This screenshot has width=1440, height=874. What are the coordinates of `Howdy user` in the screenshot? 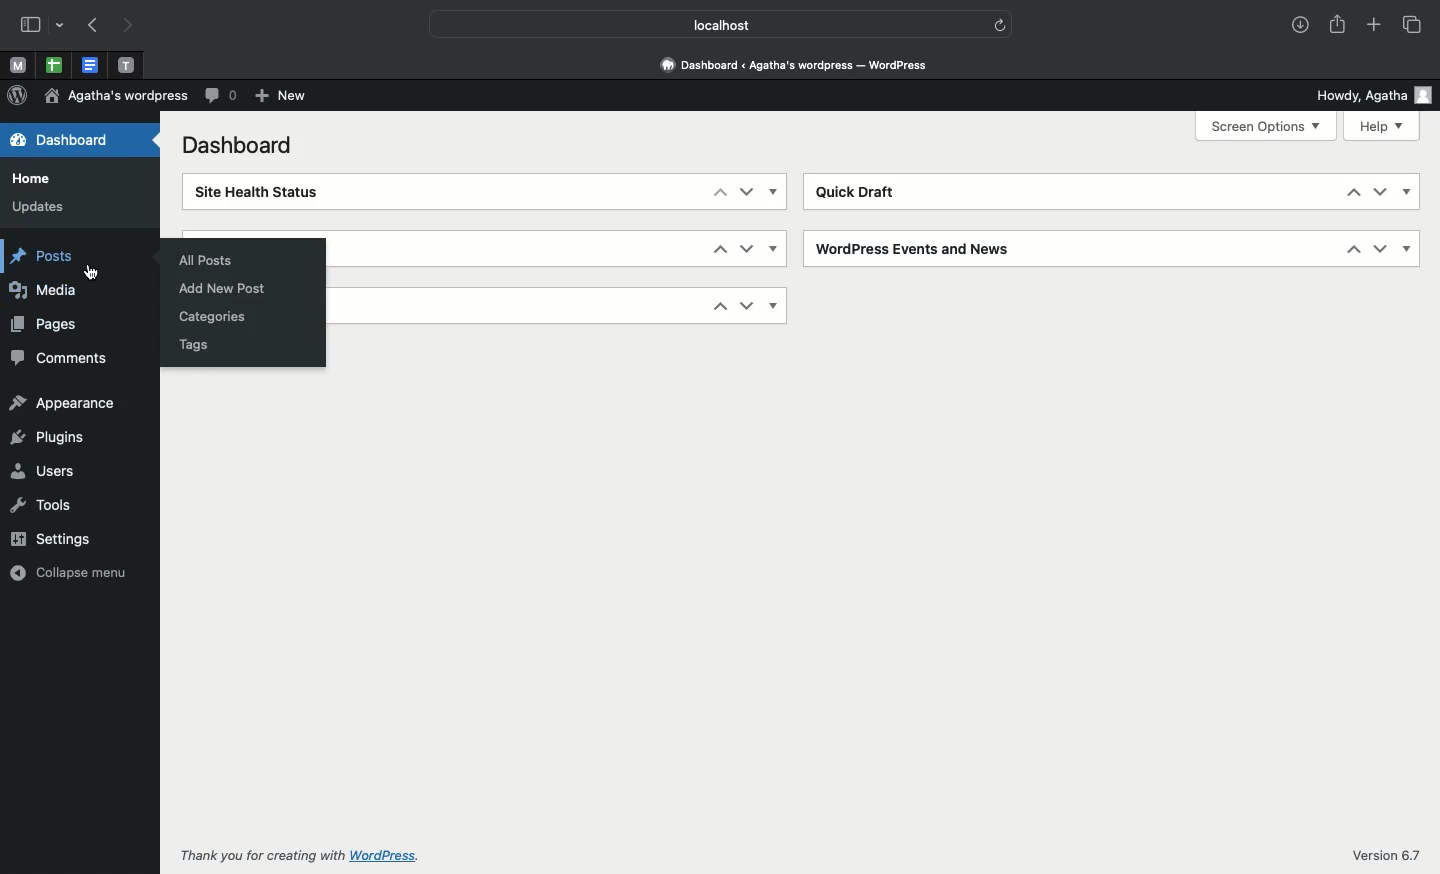 It's located at (1375, 96).